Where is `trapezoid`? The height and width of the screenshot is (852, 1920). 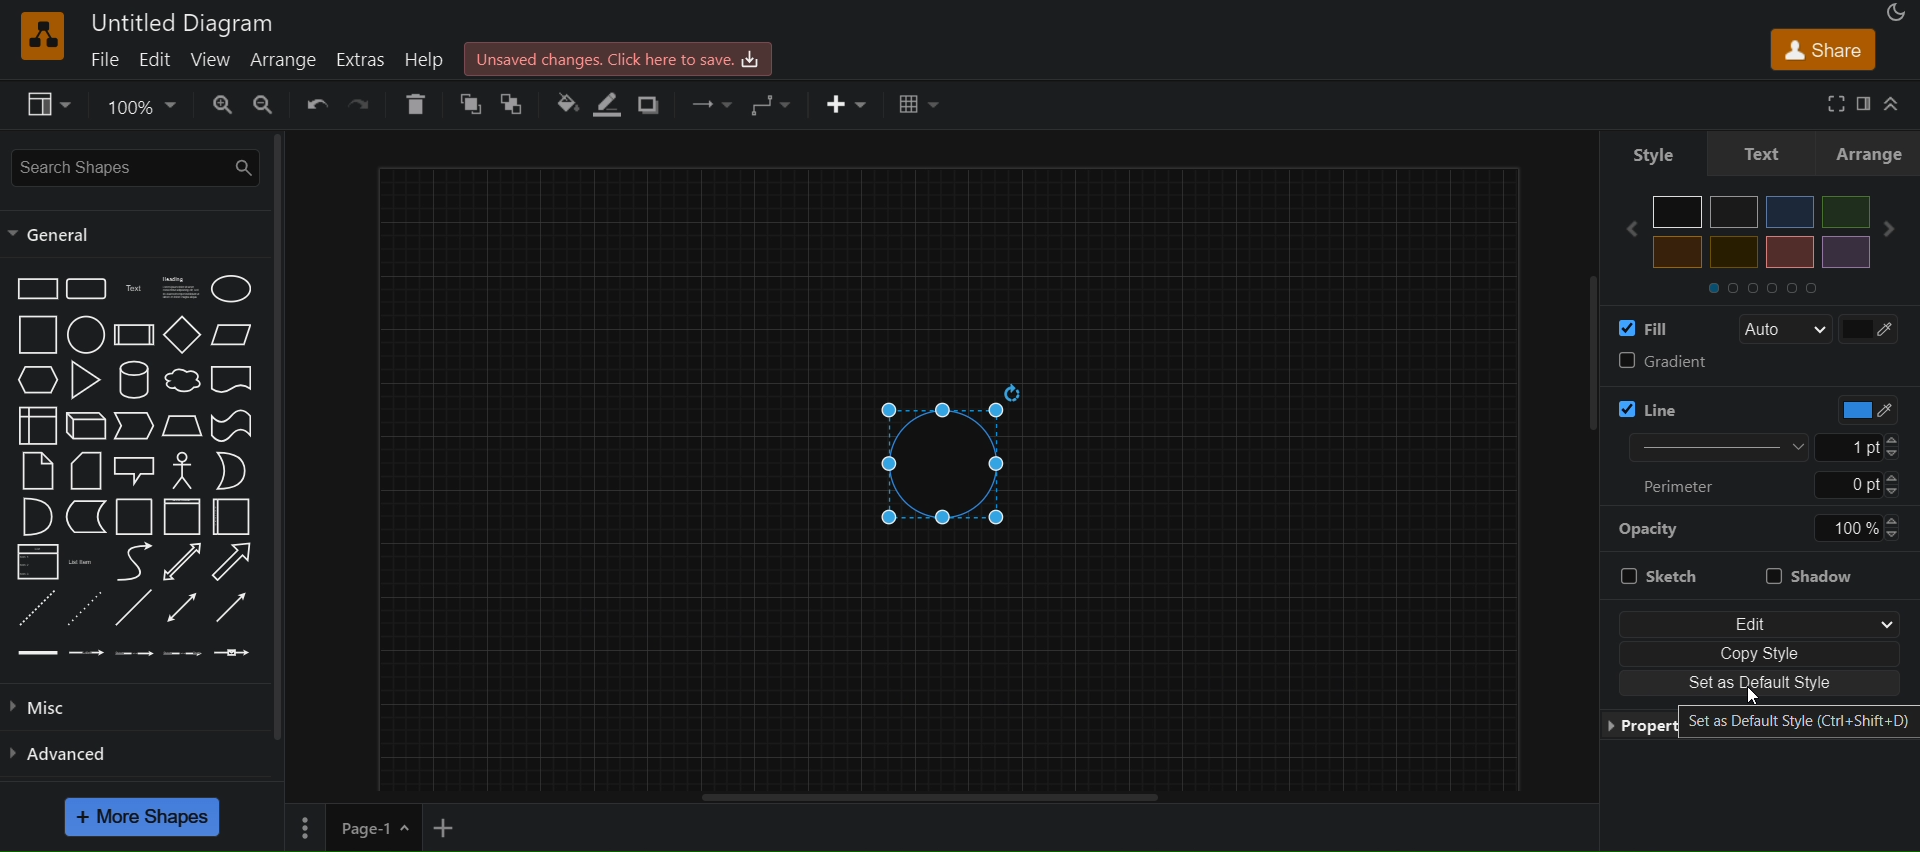 trapezoid is located at coordinates (182, 426).